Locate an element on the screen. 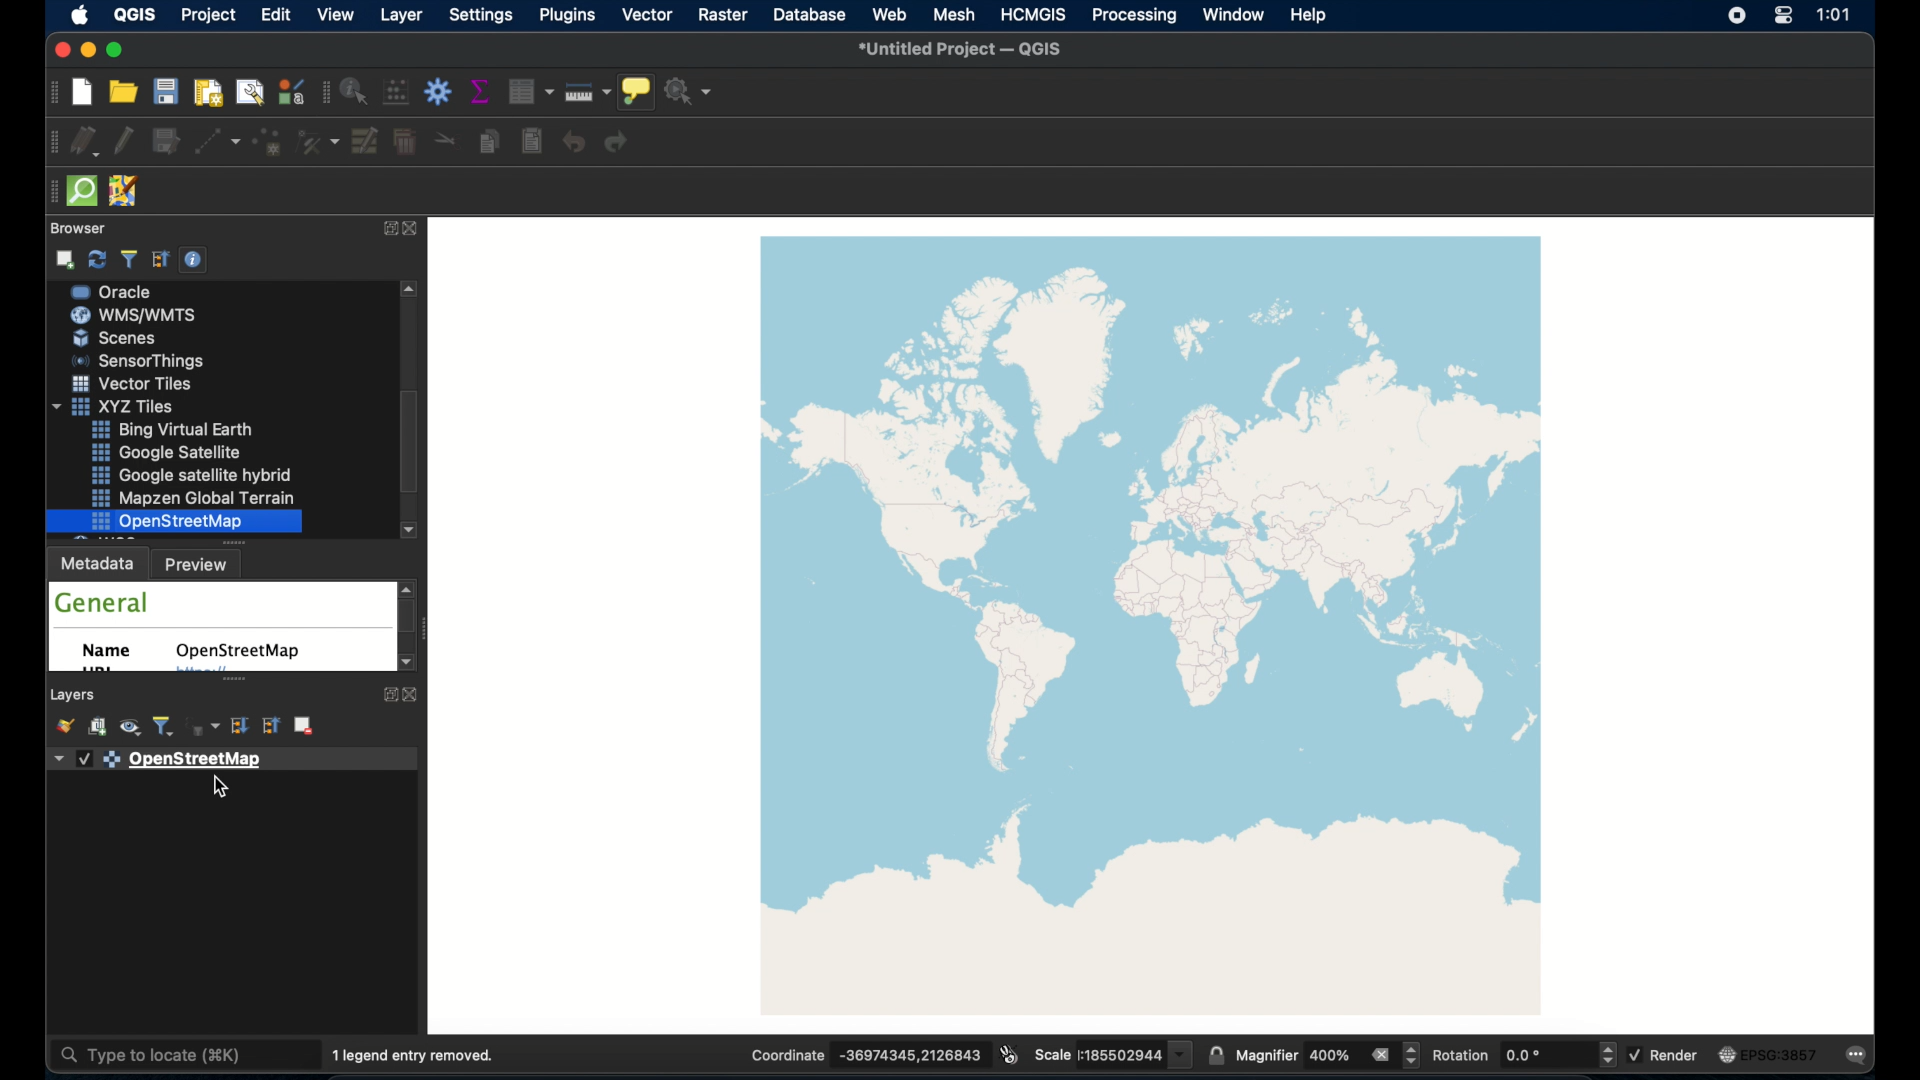 Image resolution: width=1920 pixels, height=1080 pixels. ms sql server is located at coordinates (146, 338).